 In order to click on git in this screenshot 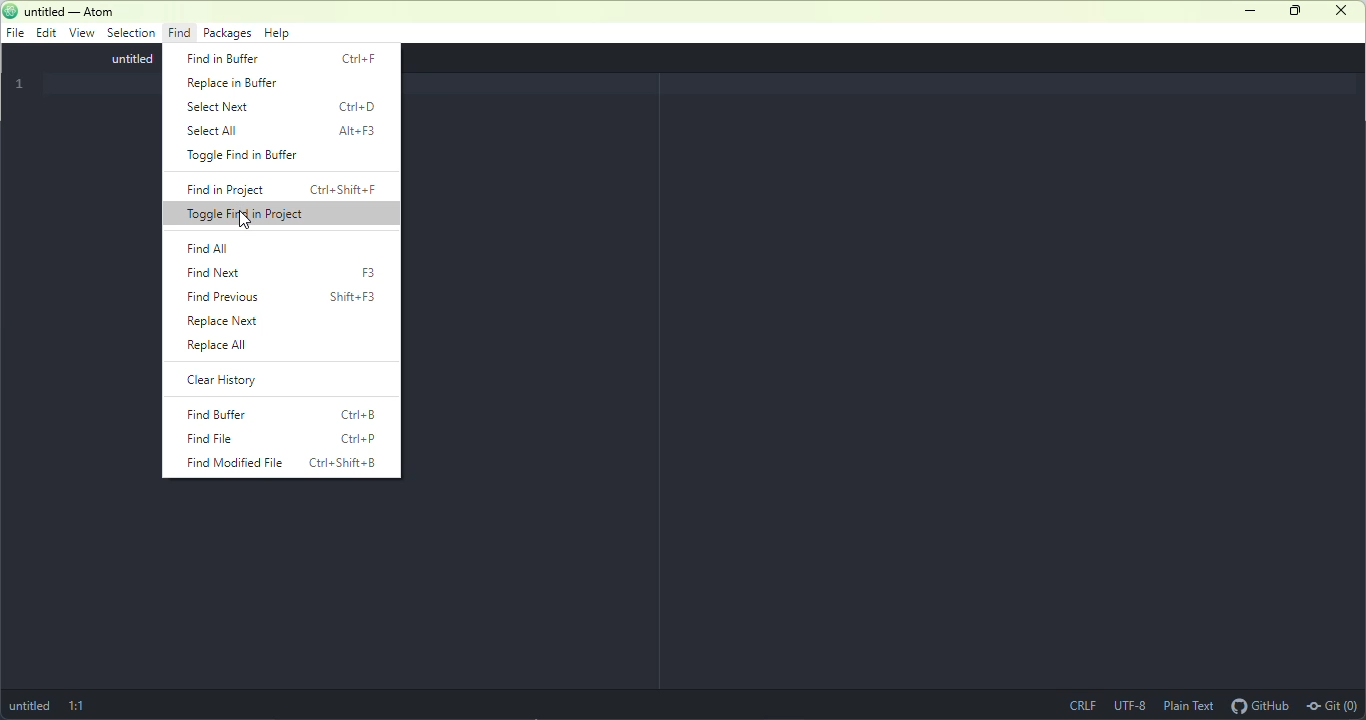, I will do `click(1334, 705)`.